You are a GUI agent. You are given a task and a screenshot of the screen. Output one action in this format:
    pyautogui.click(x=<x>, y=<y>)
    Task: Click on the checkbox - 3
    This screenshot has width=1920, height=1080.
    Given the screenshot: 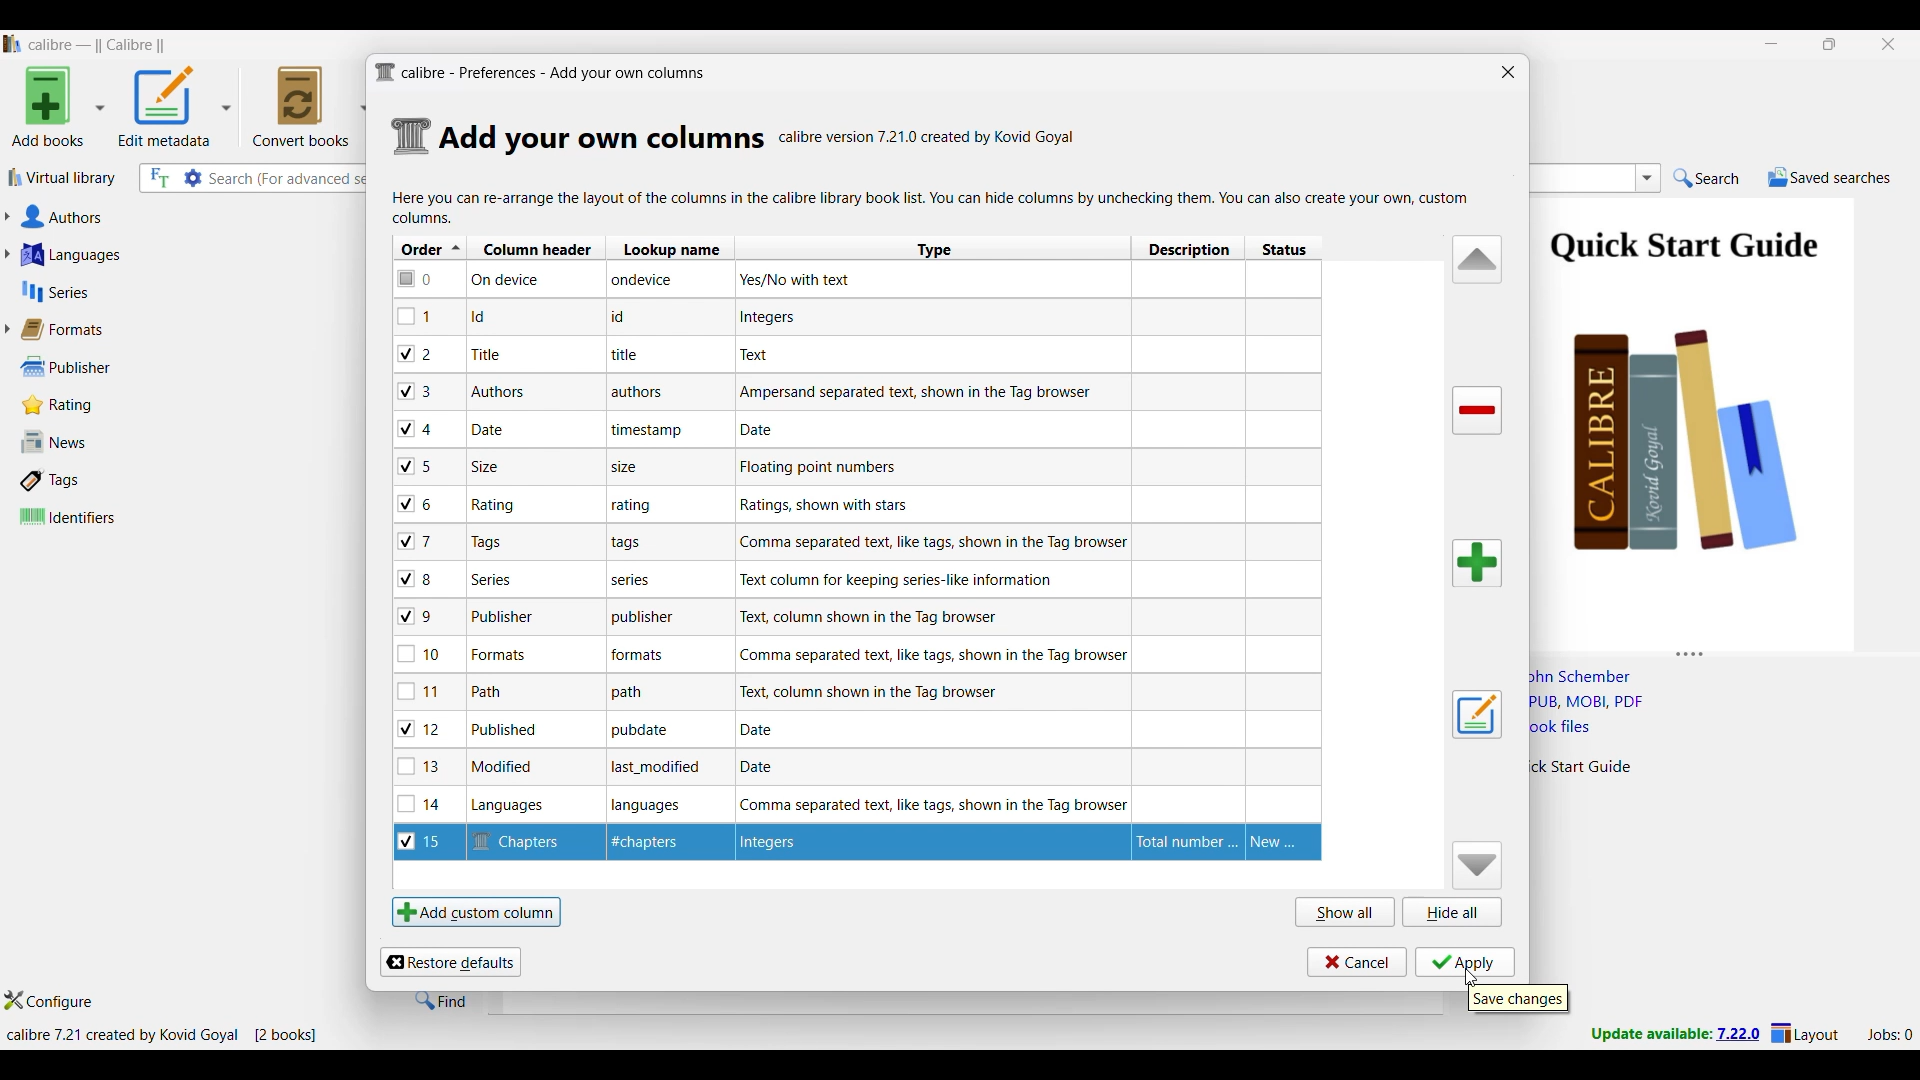 What is the action you would take?
    pyautogui.click(x=417, y=392)
    